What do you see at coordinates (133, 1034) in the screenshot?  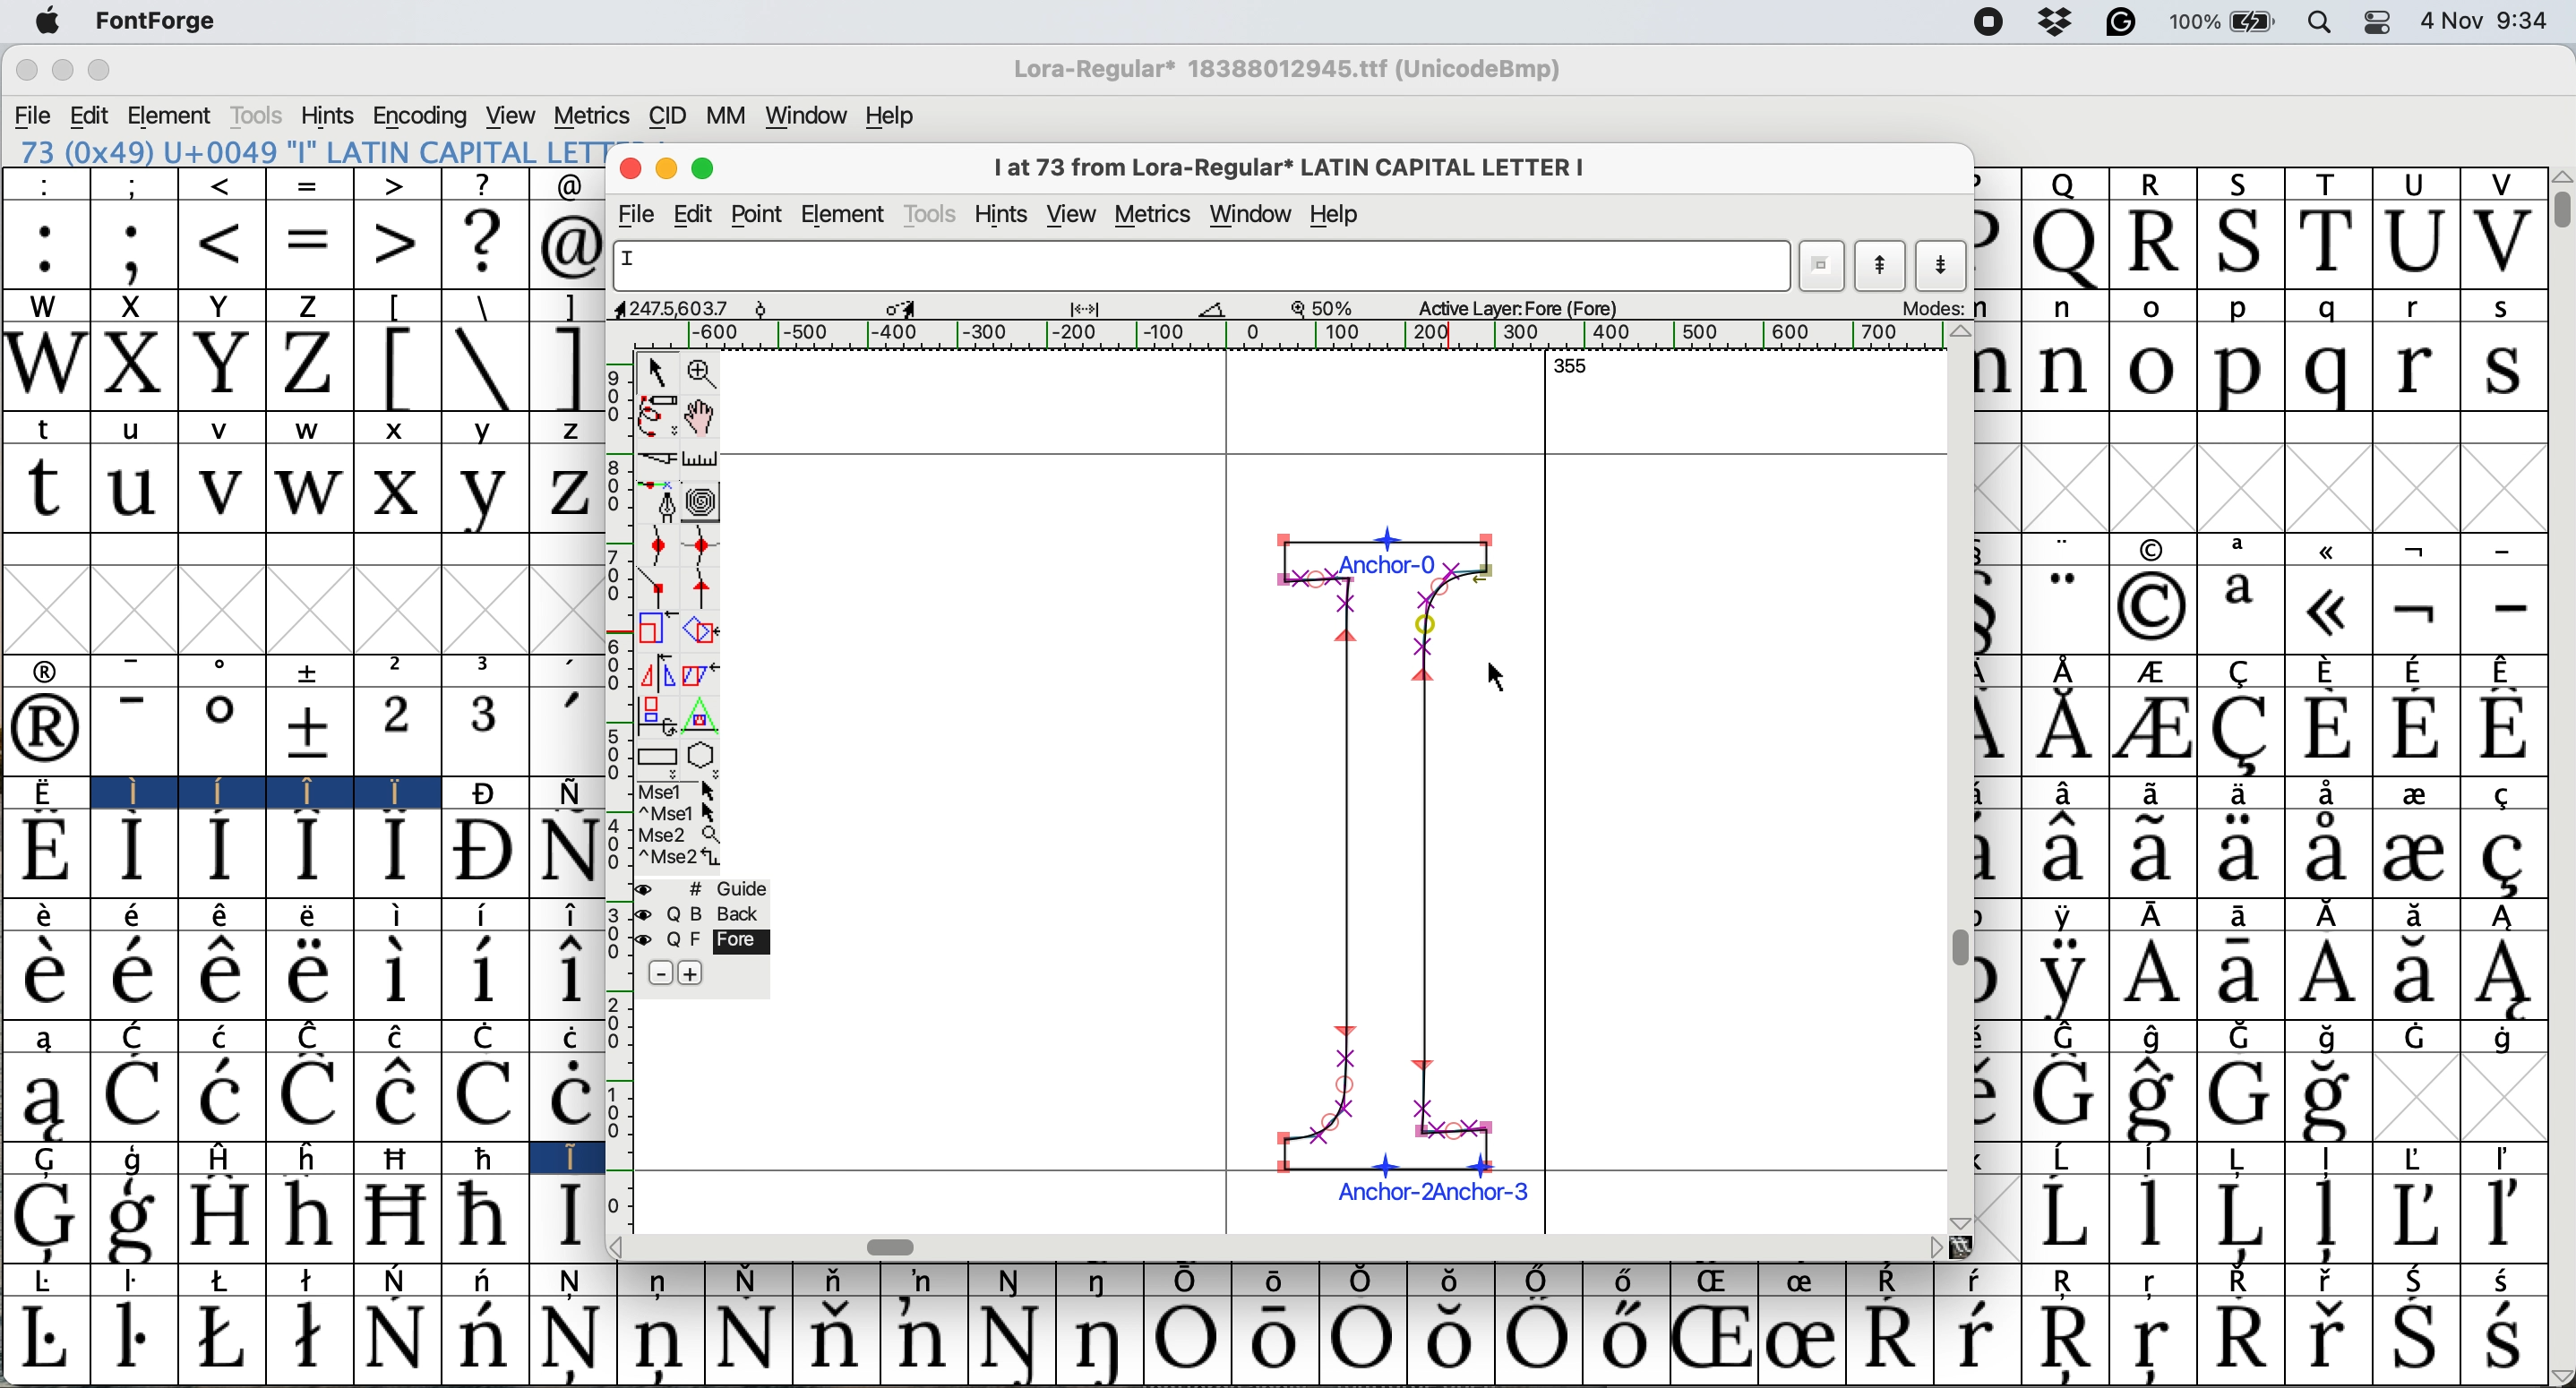 I see `C` at bounding box center [133, 1034].